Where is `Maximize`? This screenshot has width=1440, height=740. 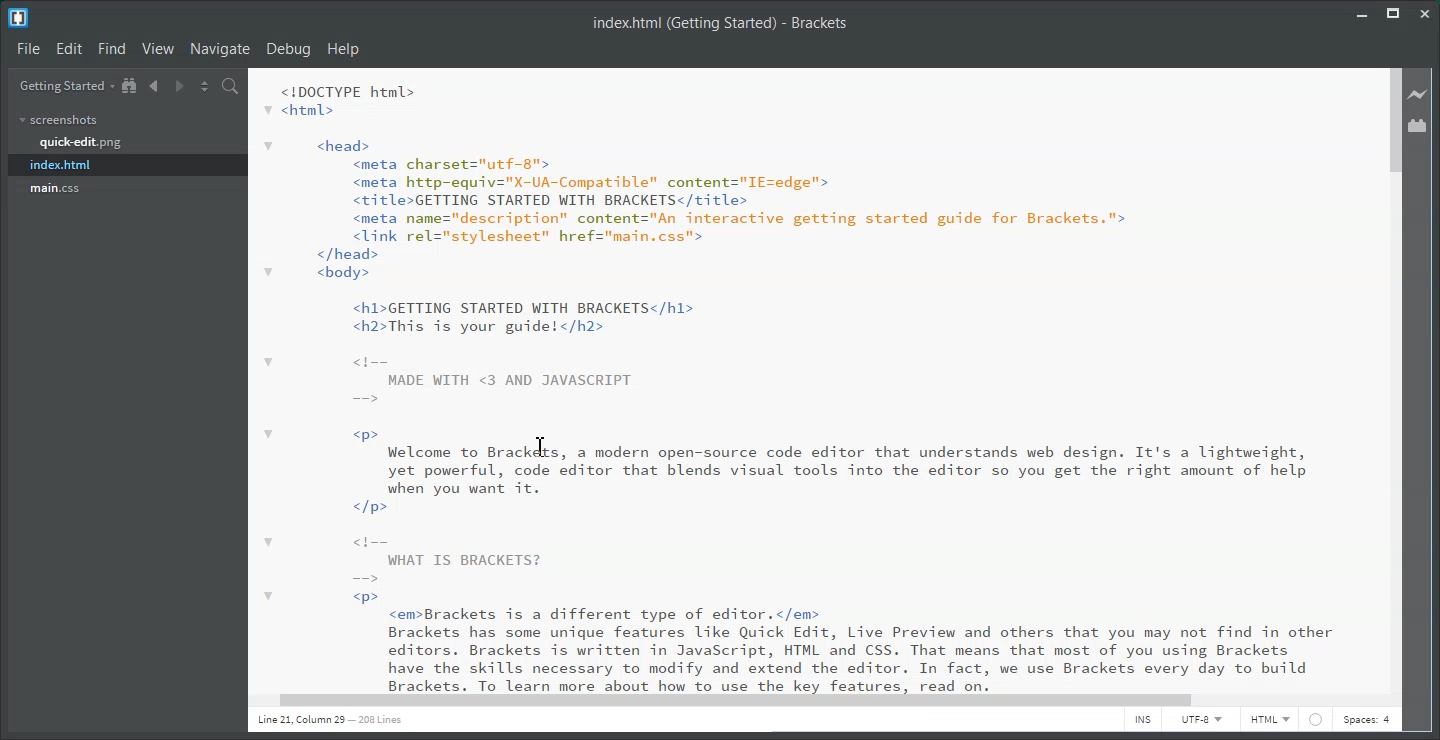
Maximize is located at coordinates (1396, 14).